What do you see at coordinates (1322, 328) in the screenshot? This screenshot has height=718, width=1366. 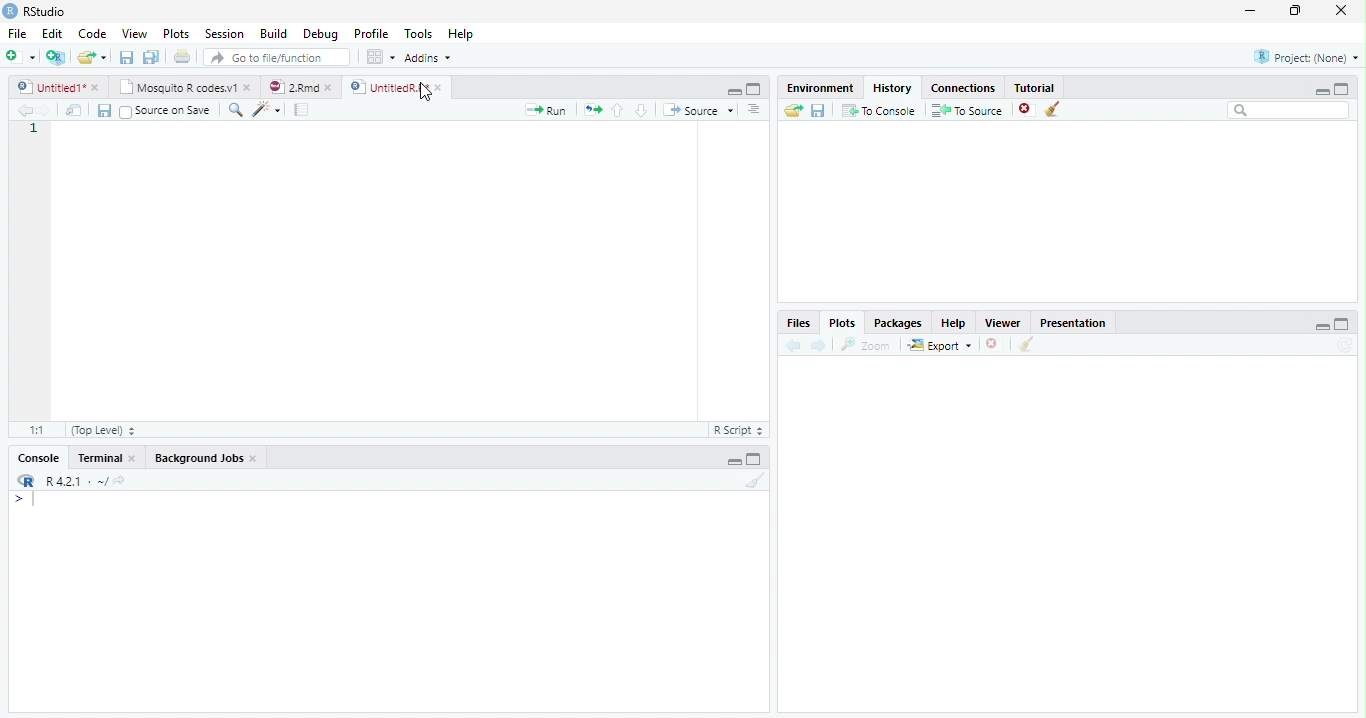 I see `Minimize` at bounding box center [1322, 328].